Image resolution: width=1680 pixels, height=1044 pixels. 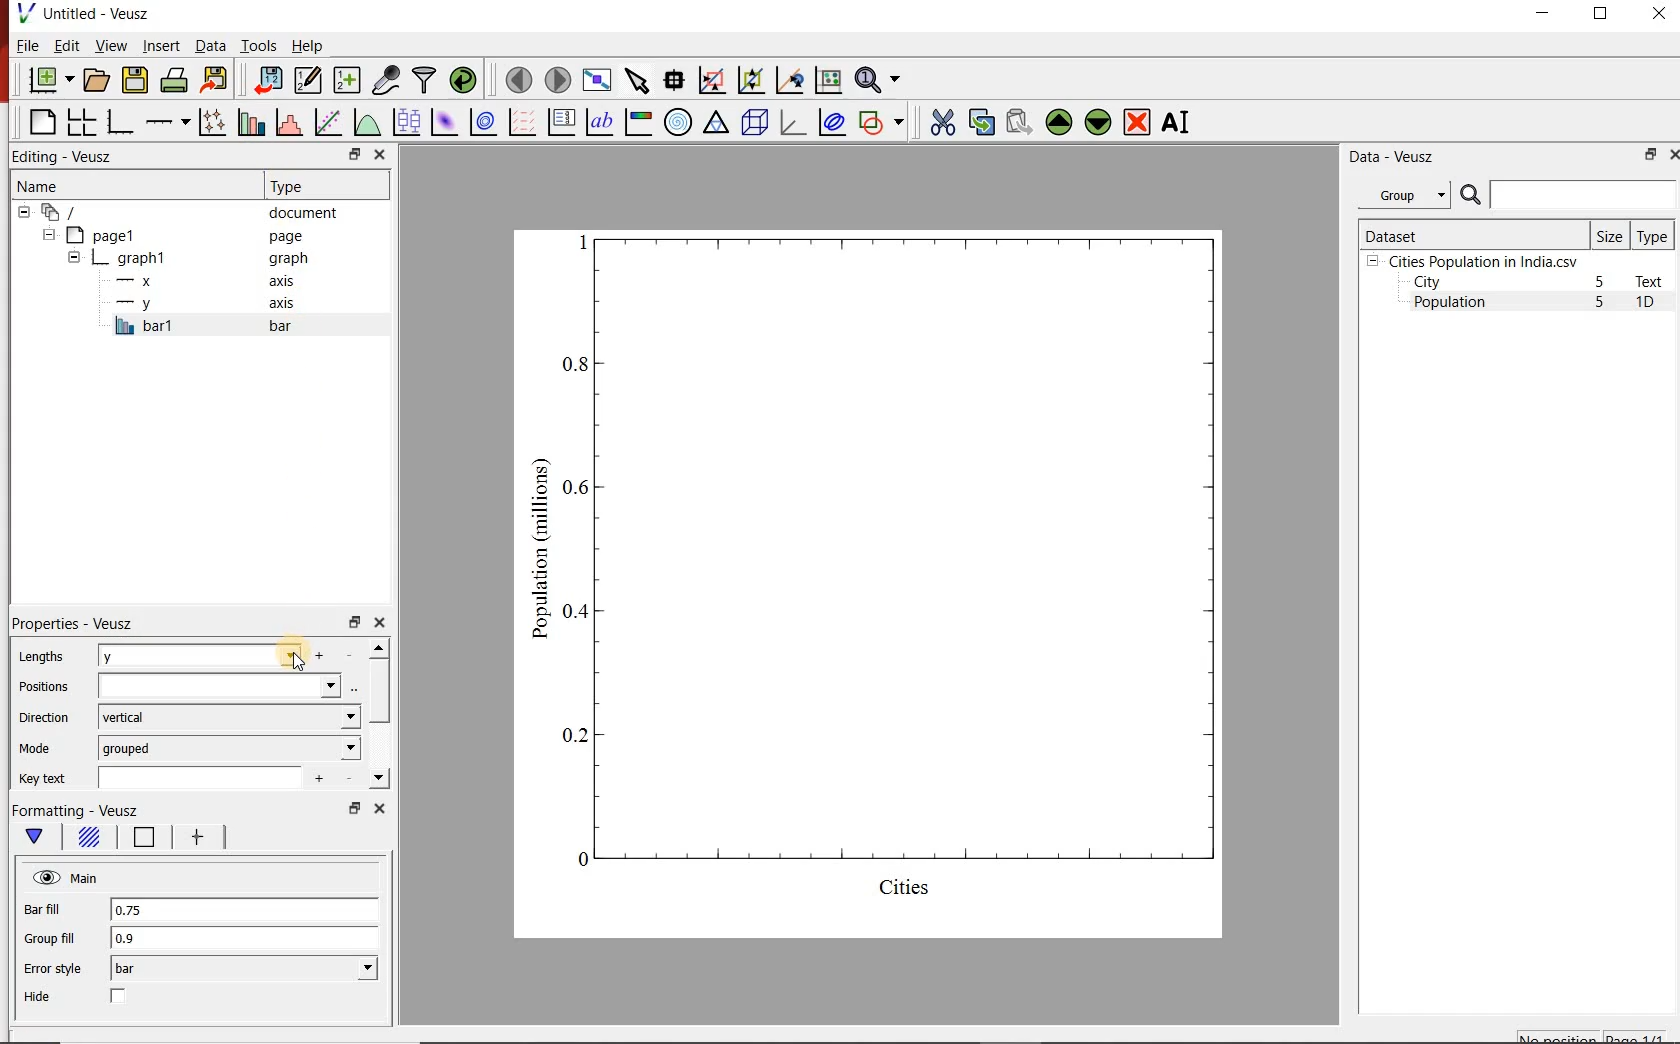 What do you see at coordinates (215, 81) in the screenshot?
I see `export to graphics format` at bounding box center [215, 81].